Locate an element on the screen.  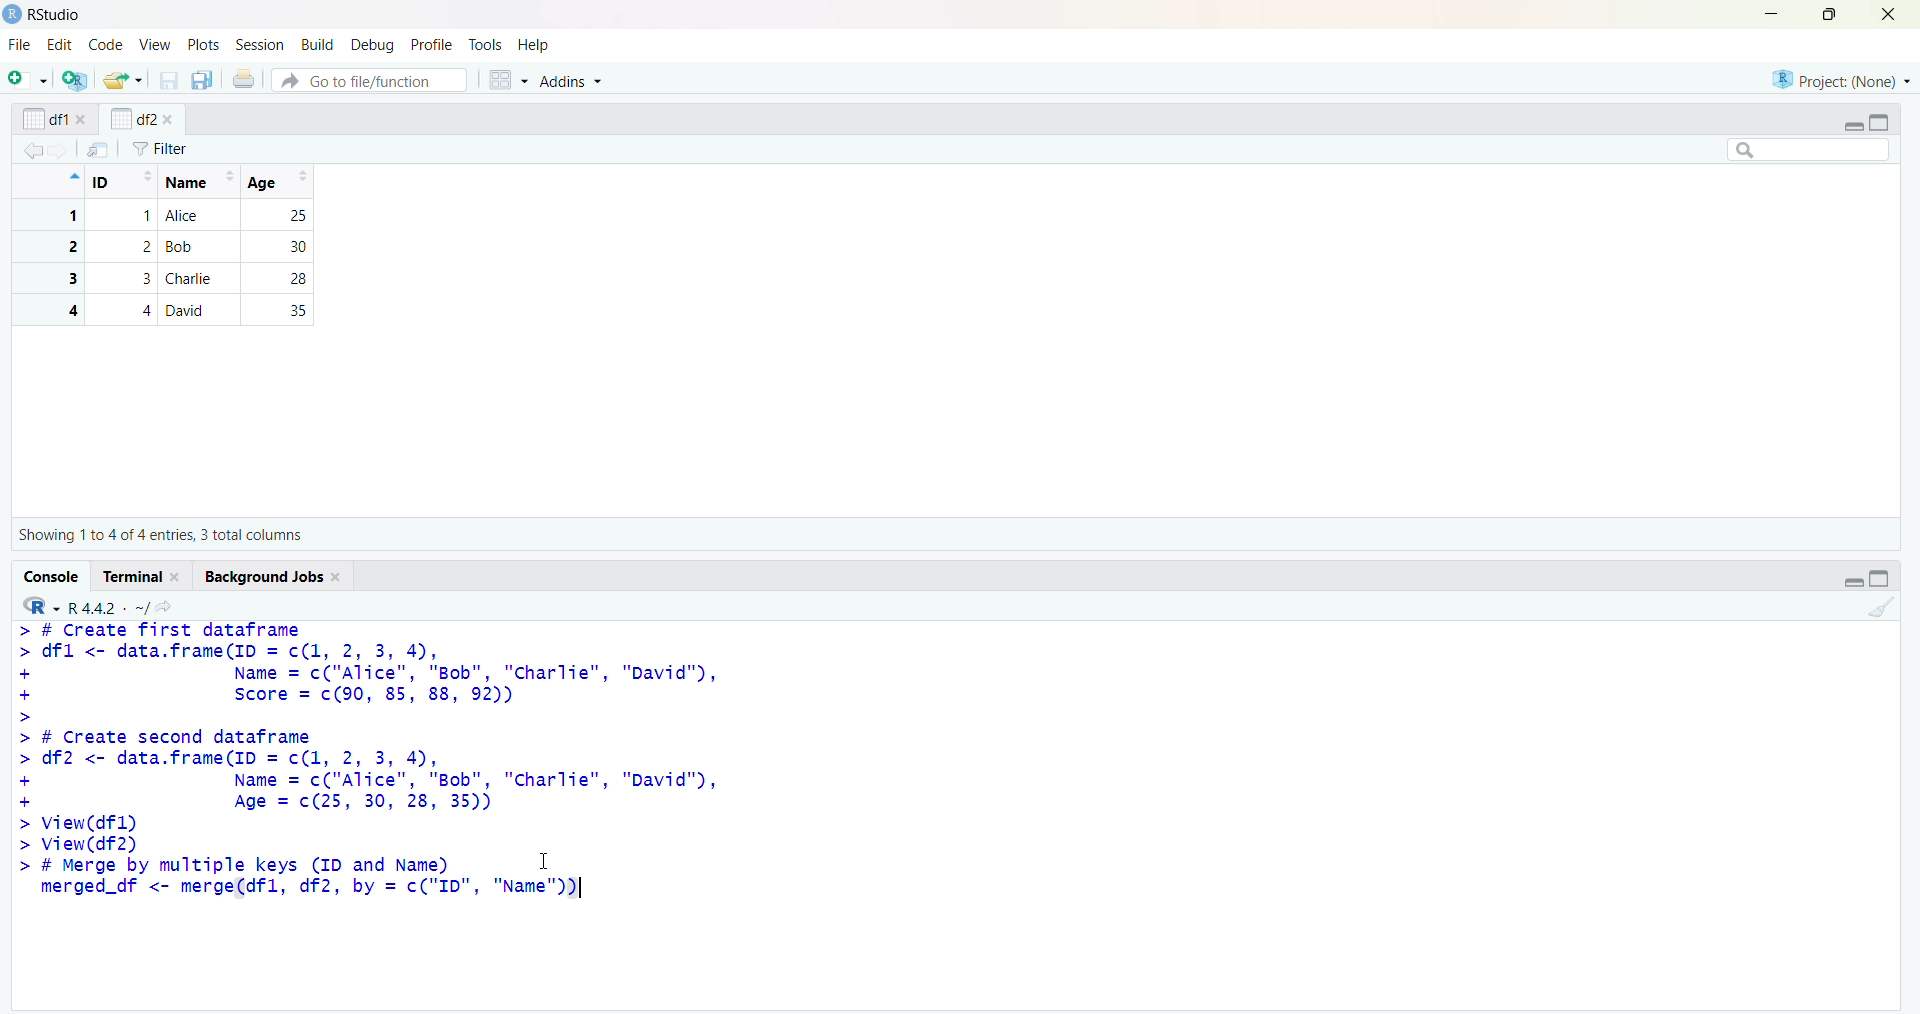
df1 is located at coordinates (45, 119).